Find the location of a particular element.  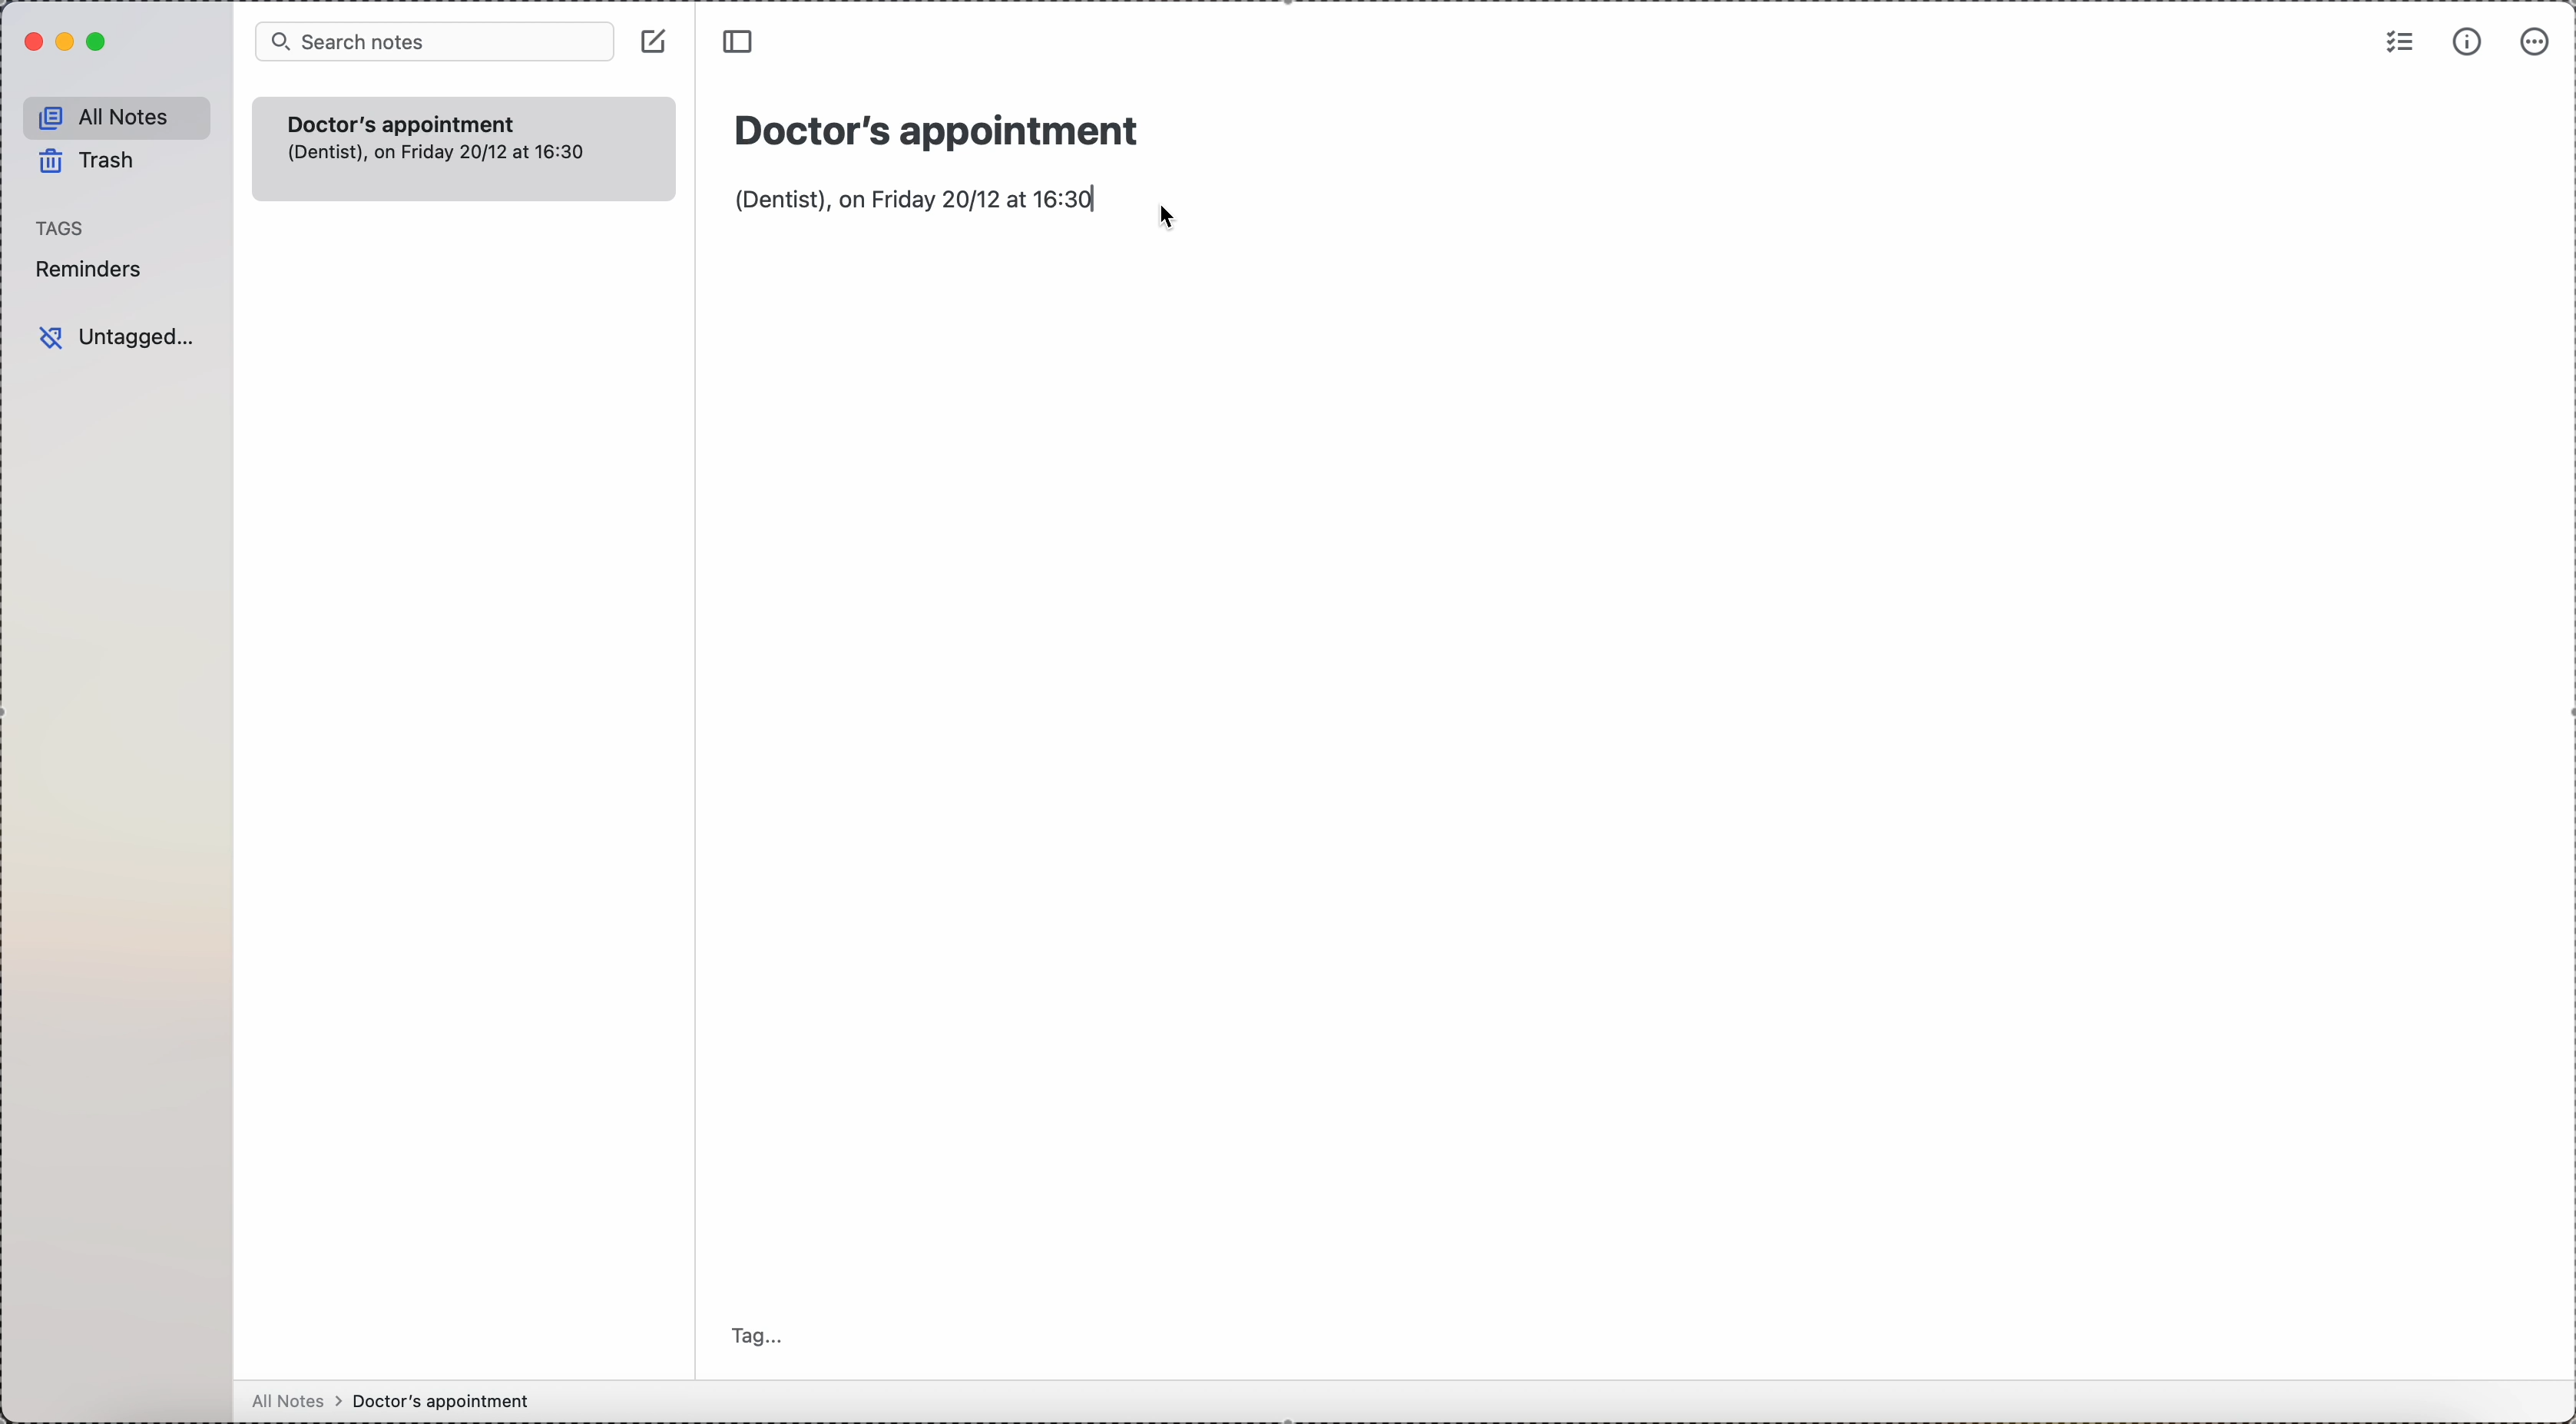

check list is located at coordinates (2396, 43).